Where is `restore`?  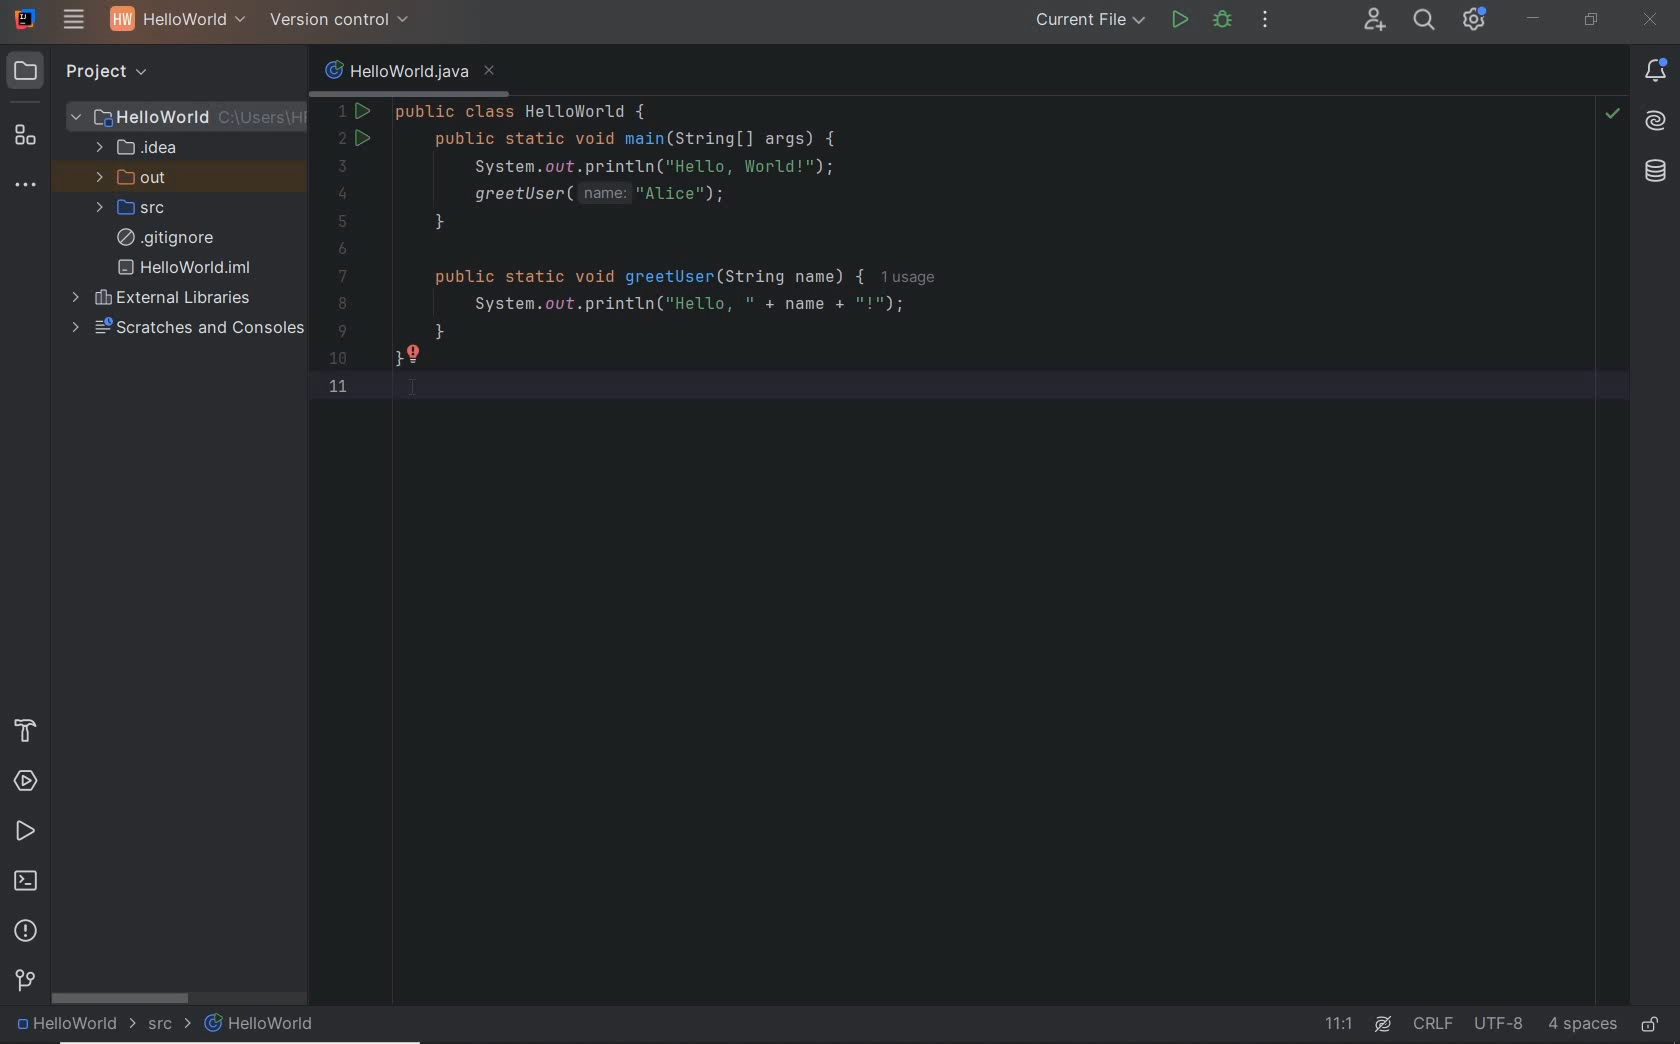
restore is located at coordinates (1590, 20).